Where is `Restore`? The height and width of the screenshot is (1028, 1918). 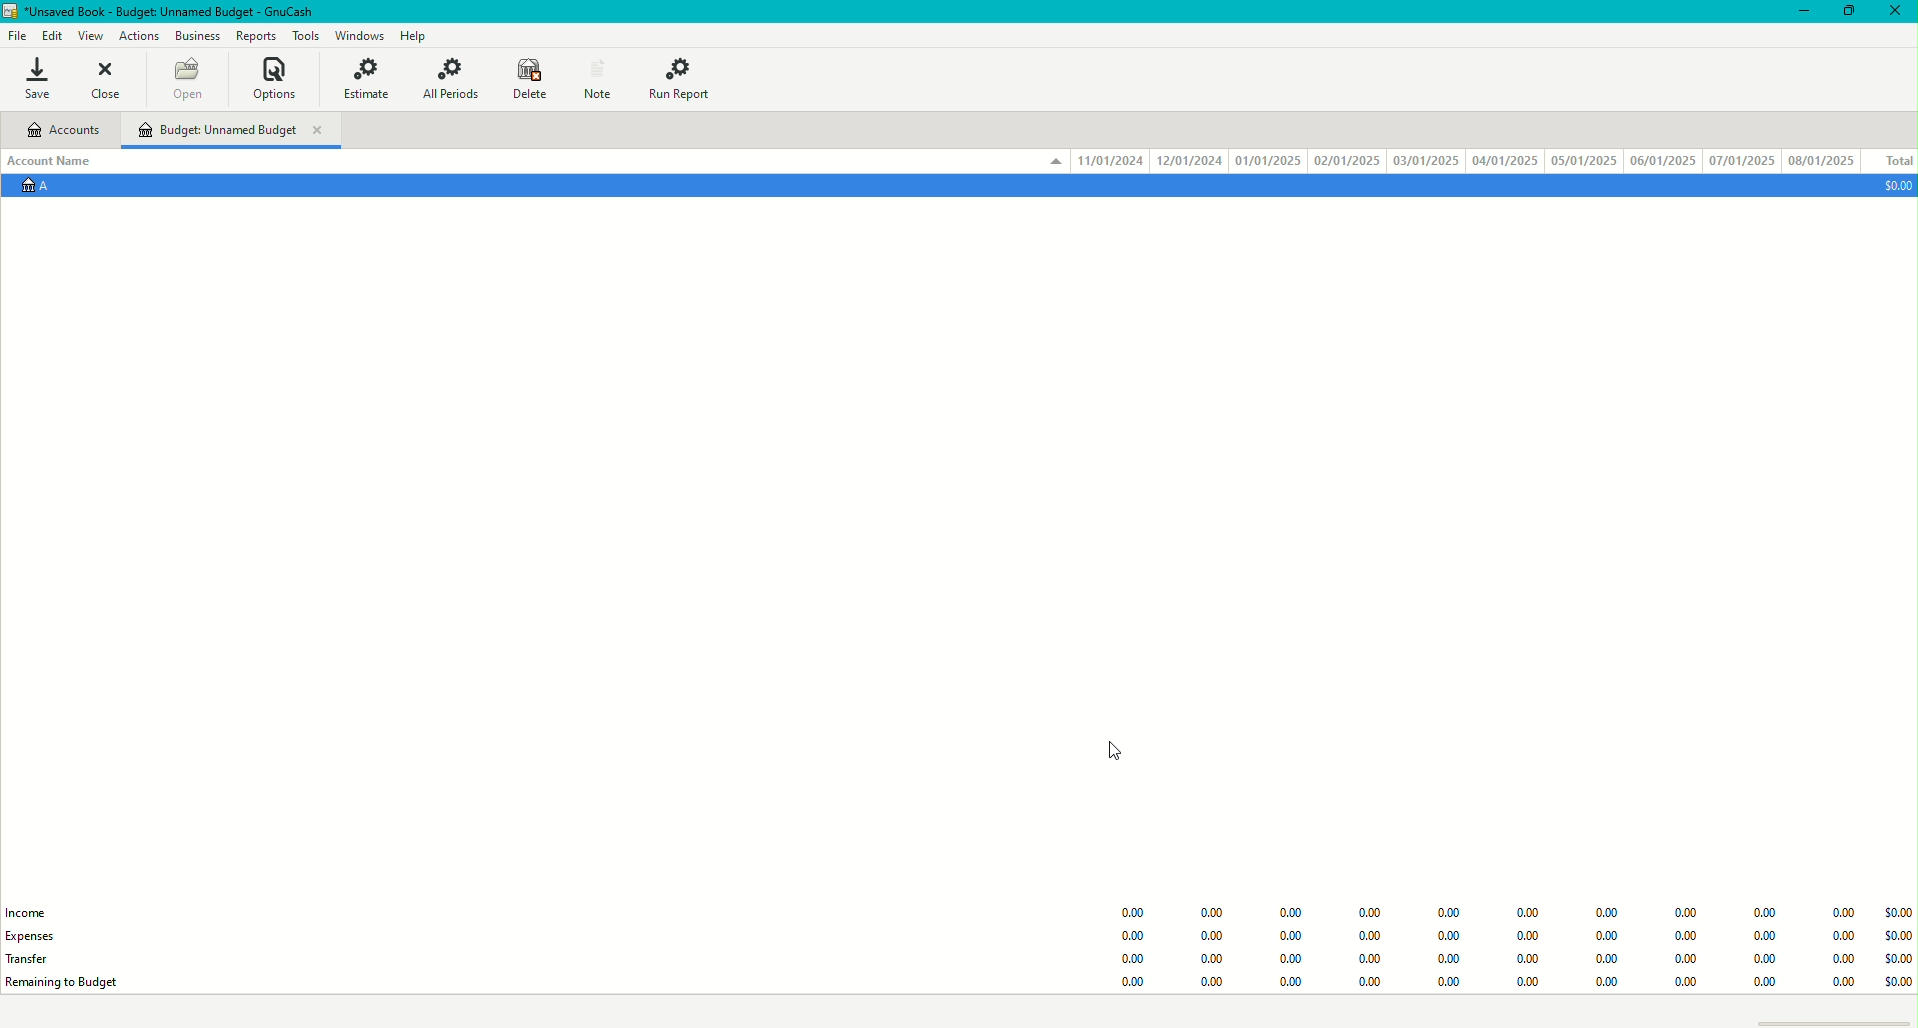
Restore is located at coordinates (1847, 13).